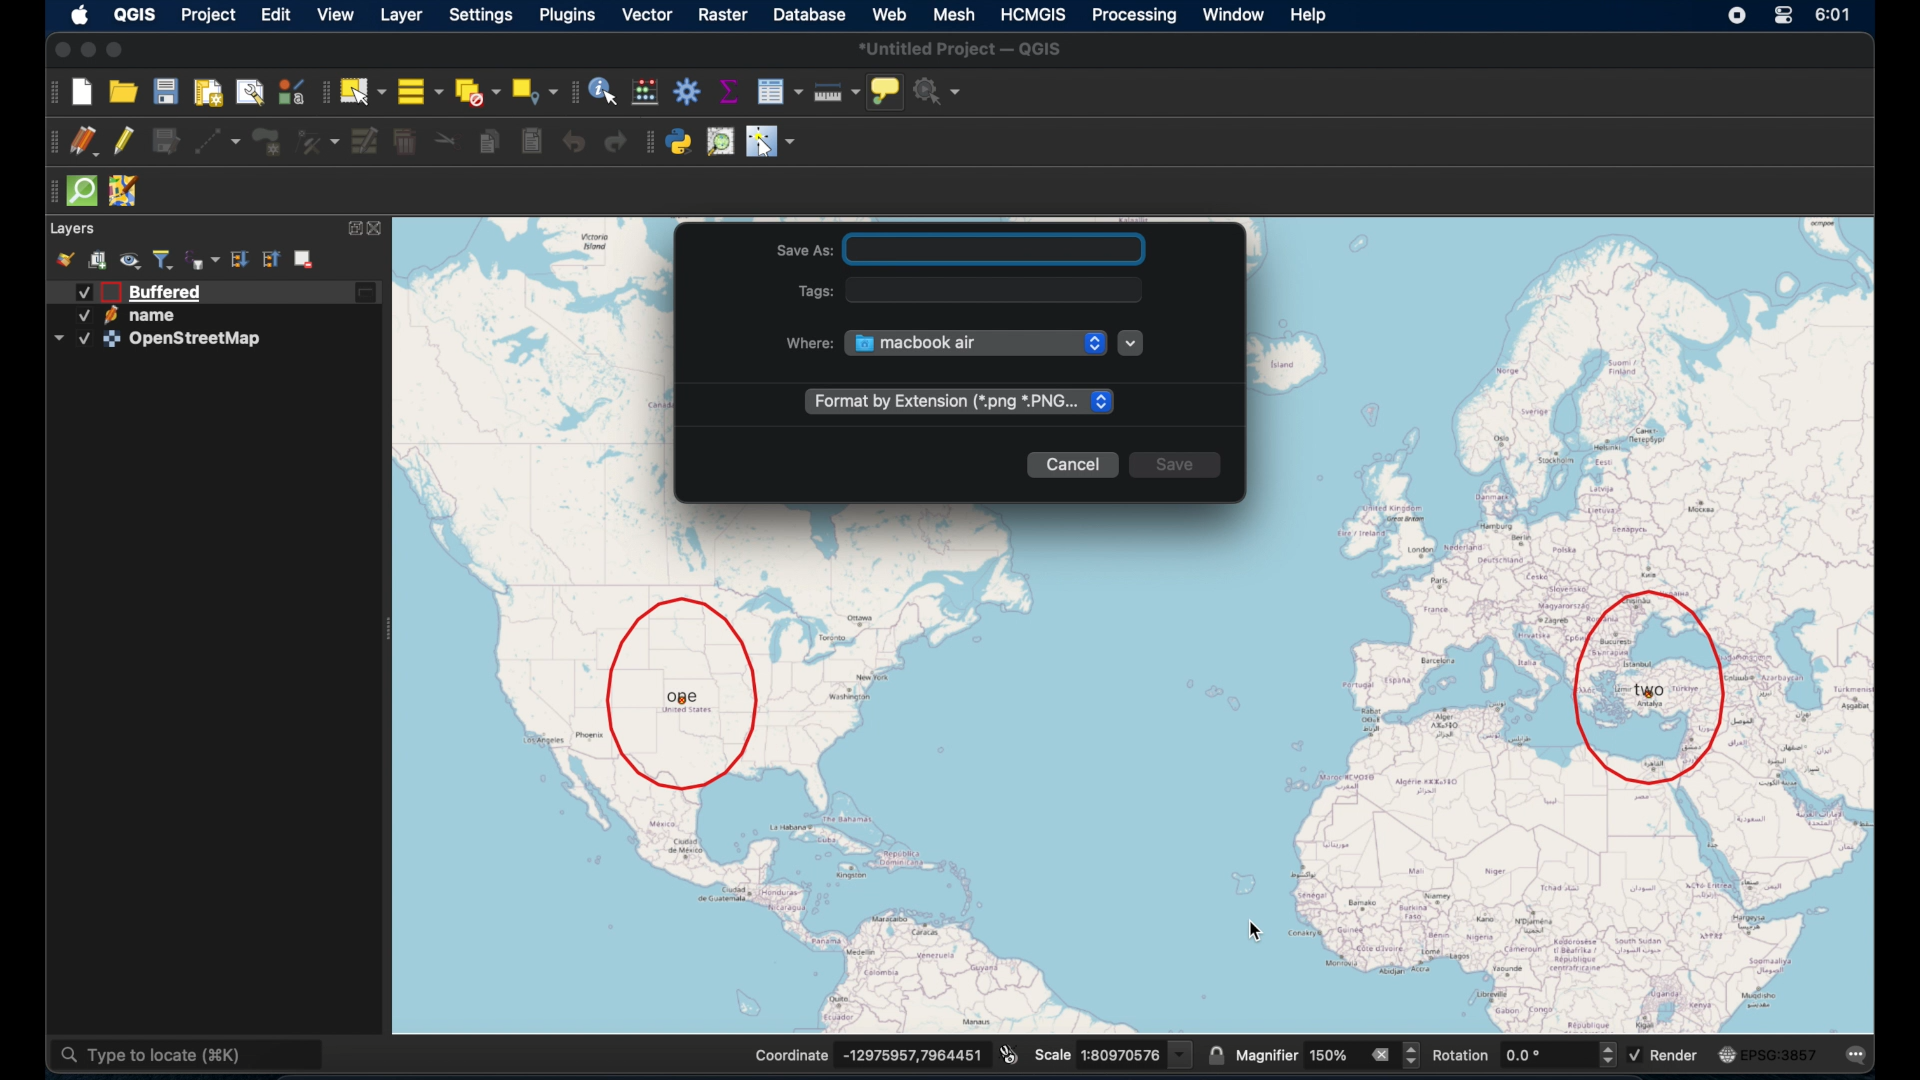 The height and width of the screenshot is (1080, 1920). Describe the element at coordinates (51, 142) in the screenshot. I see `drag handle` at that location.